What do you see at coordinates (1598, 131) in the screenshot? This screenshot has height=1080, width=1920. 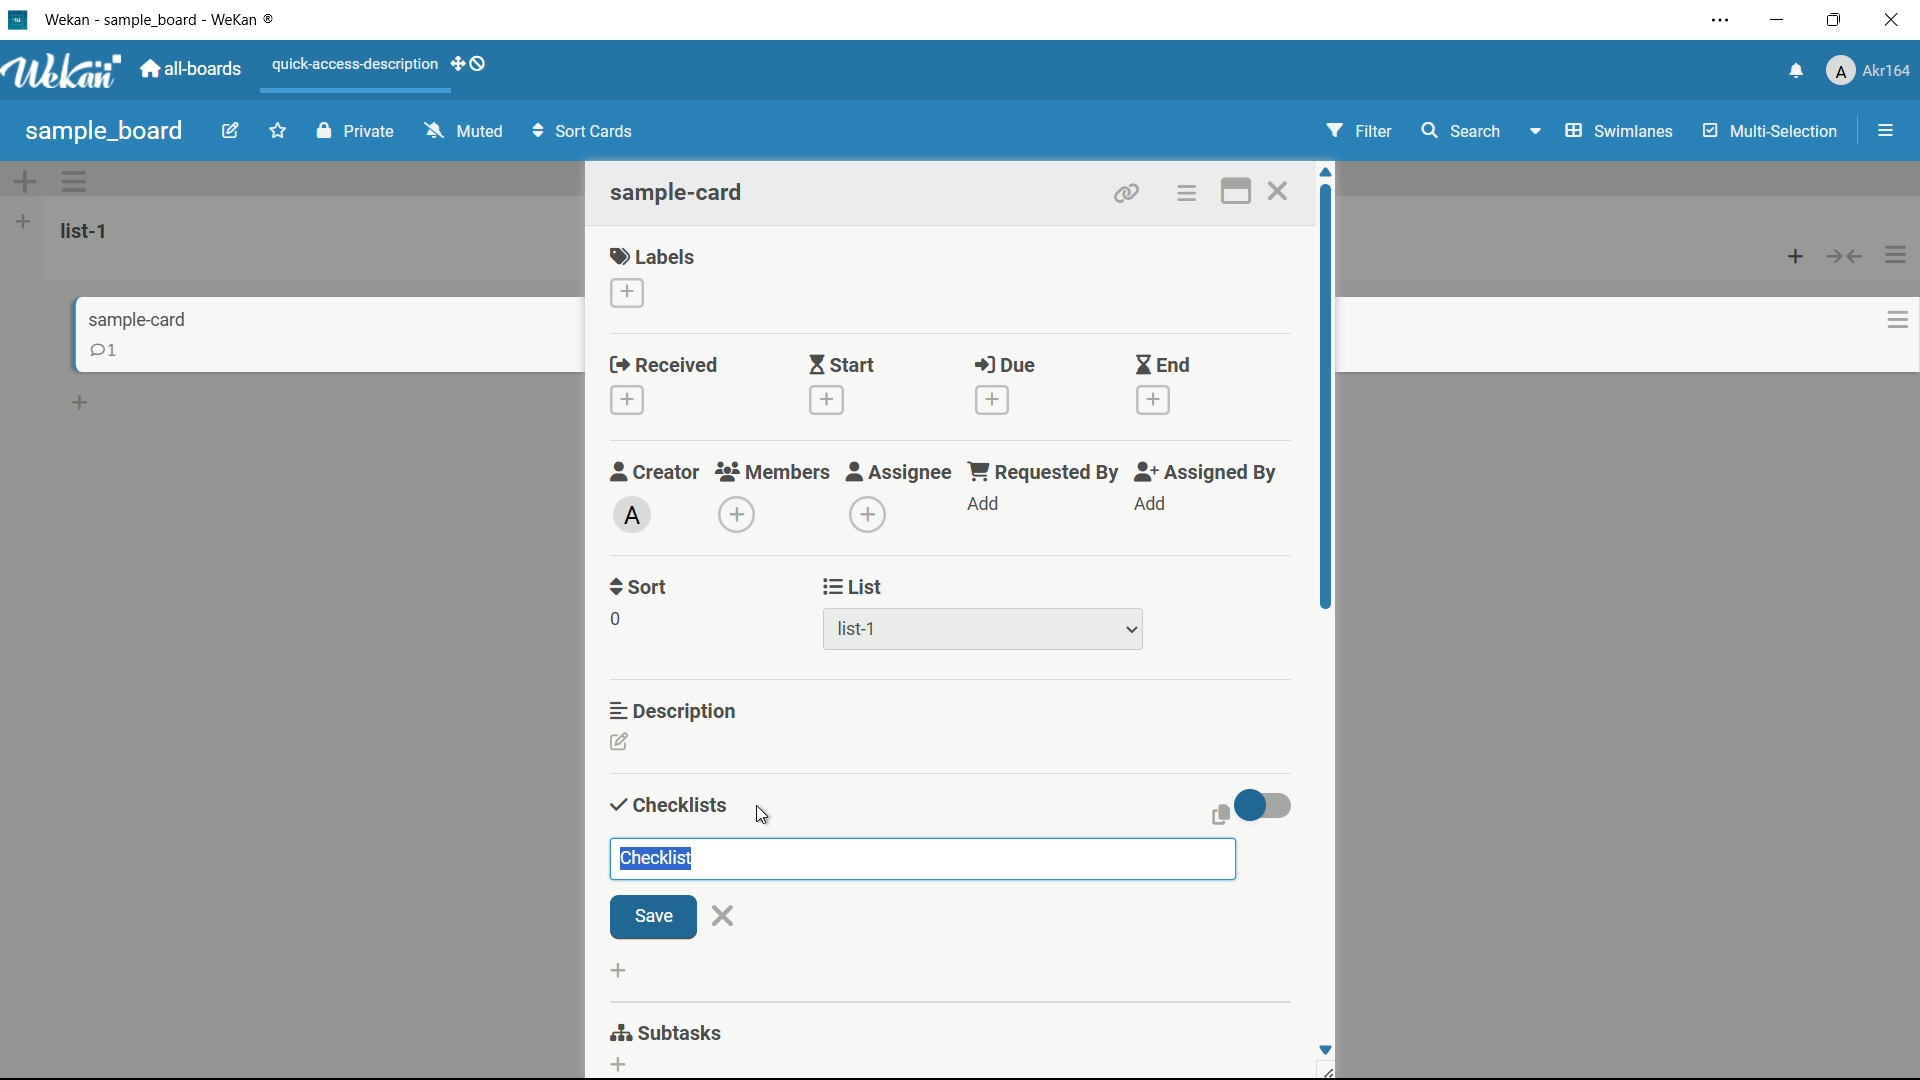 I see ` Swimlanes` at bounding box center [1598, 131].